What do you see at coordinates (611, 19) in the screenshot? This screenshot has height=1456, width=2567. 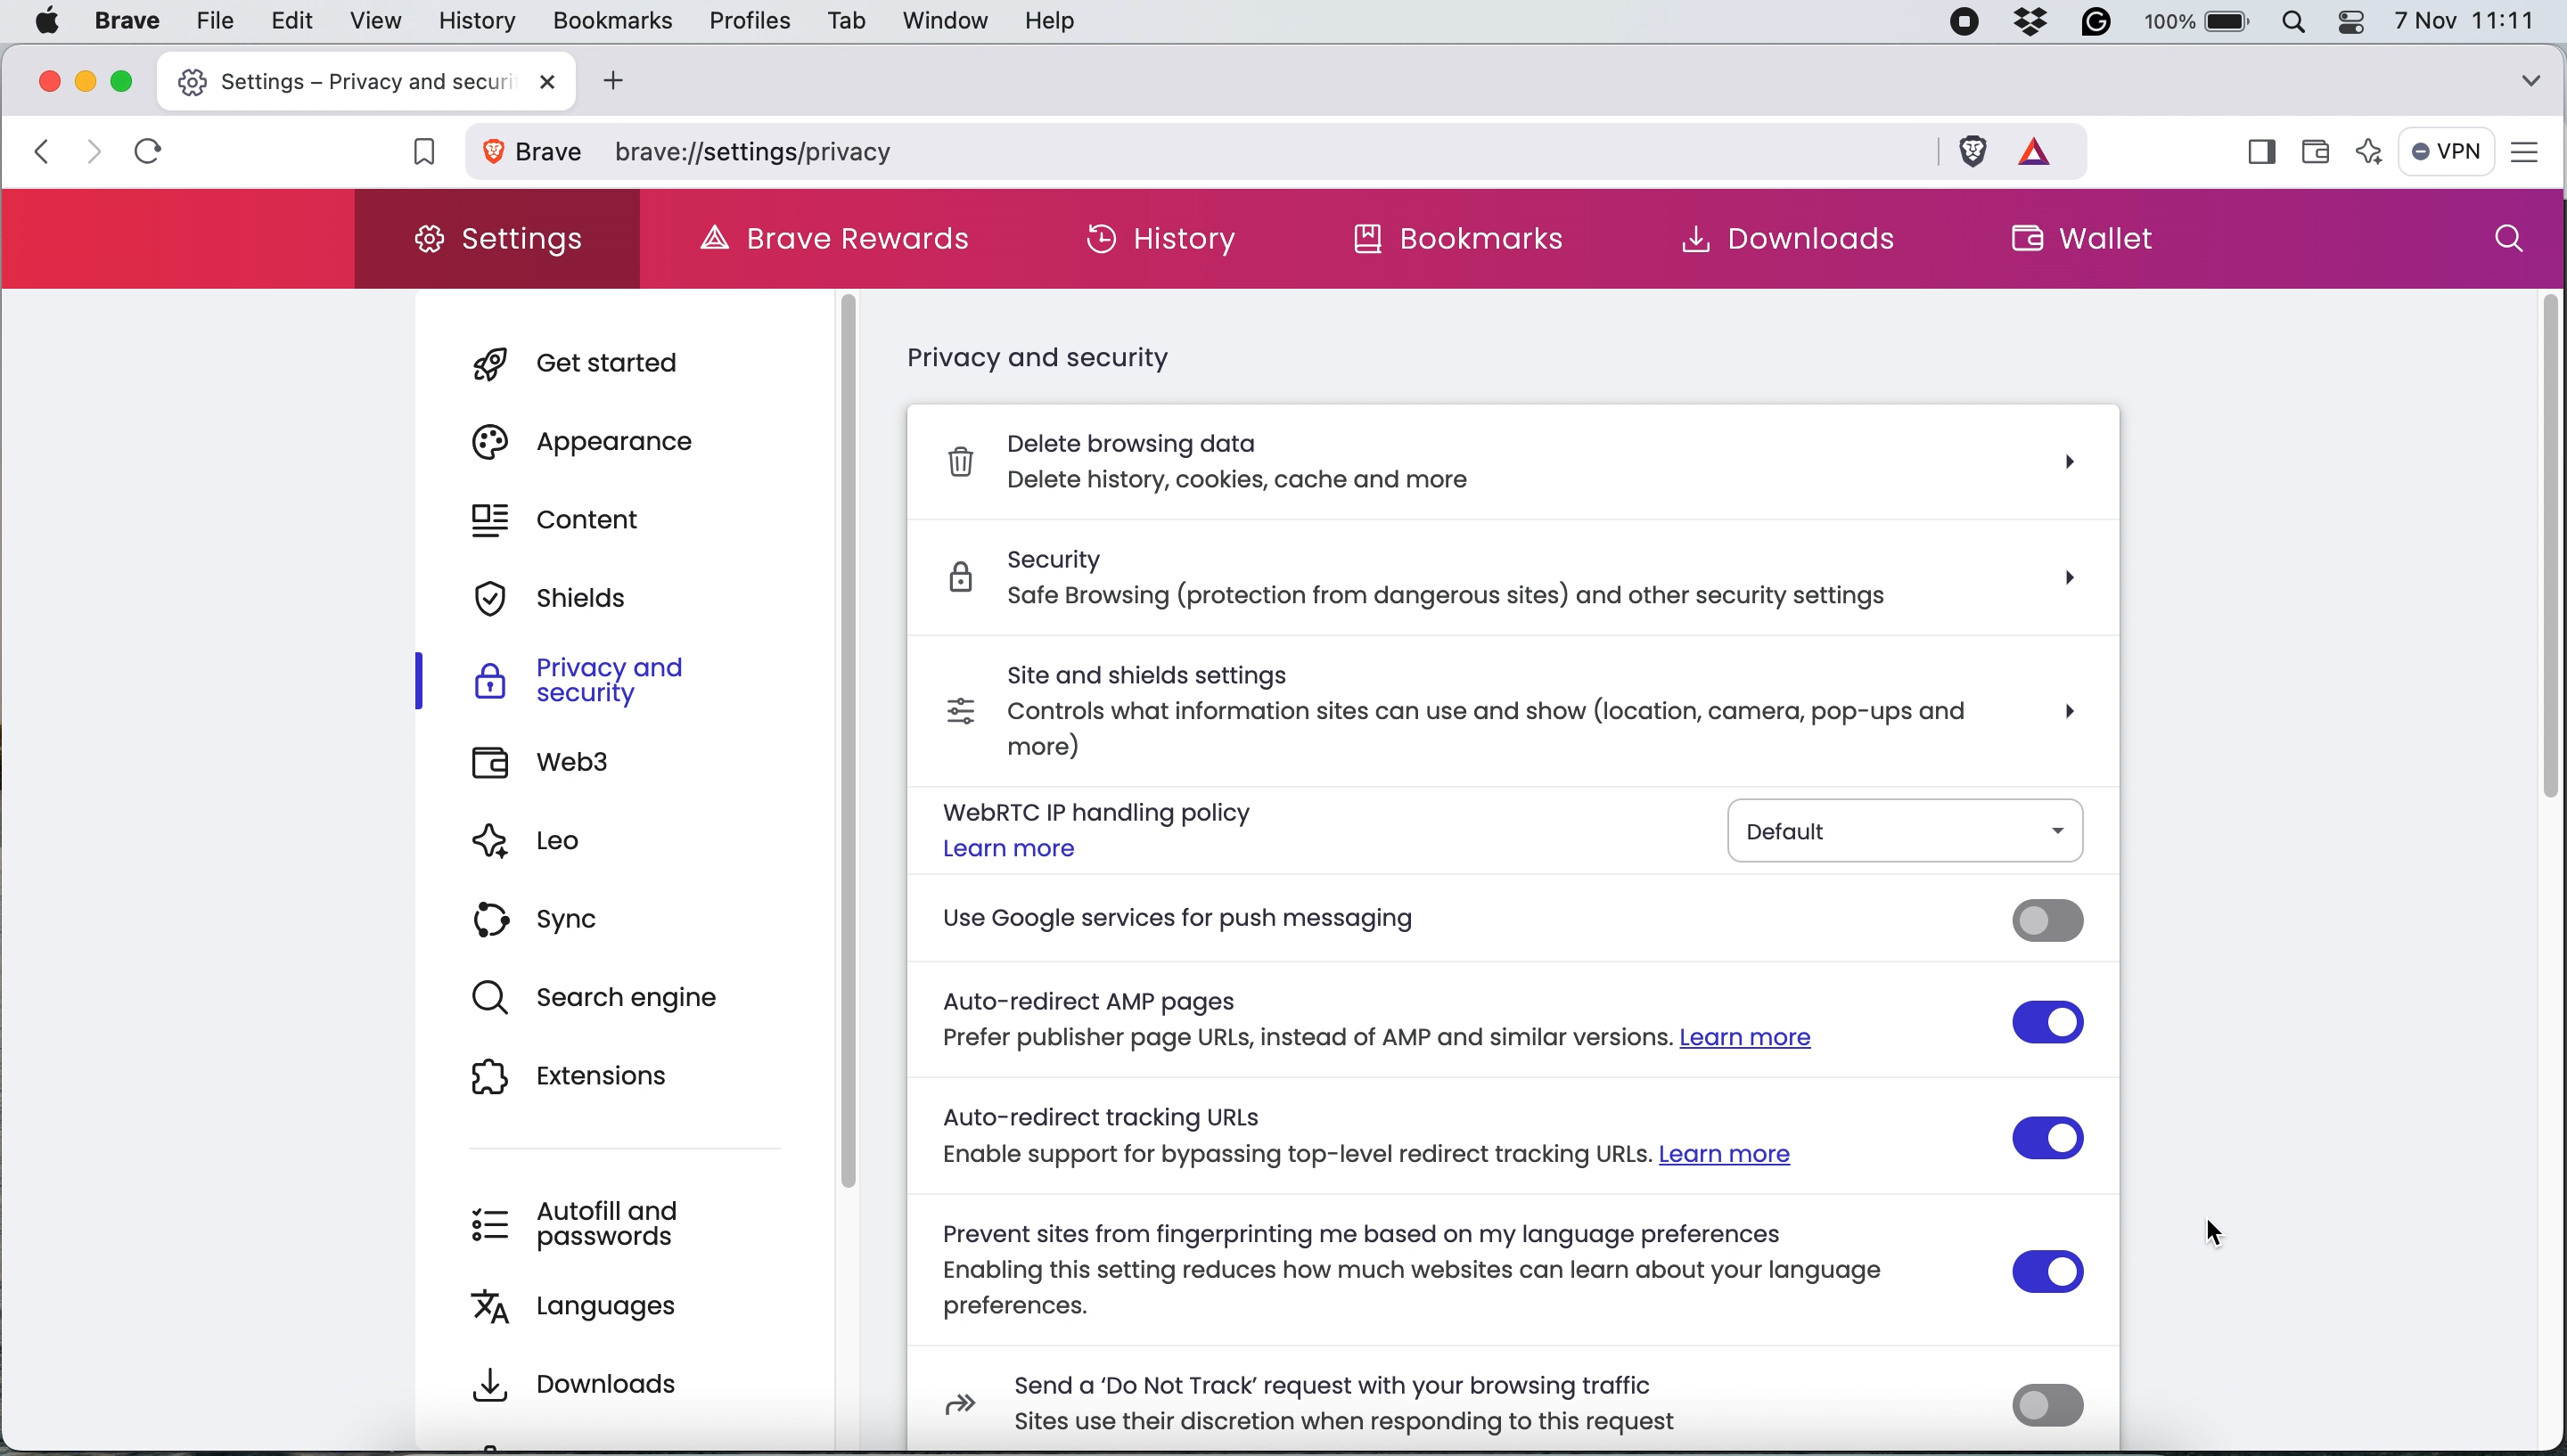 I see `bookmarks` at bounding box center [611, 19].